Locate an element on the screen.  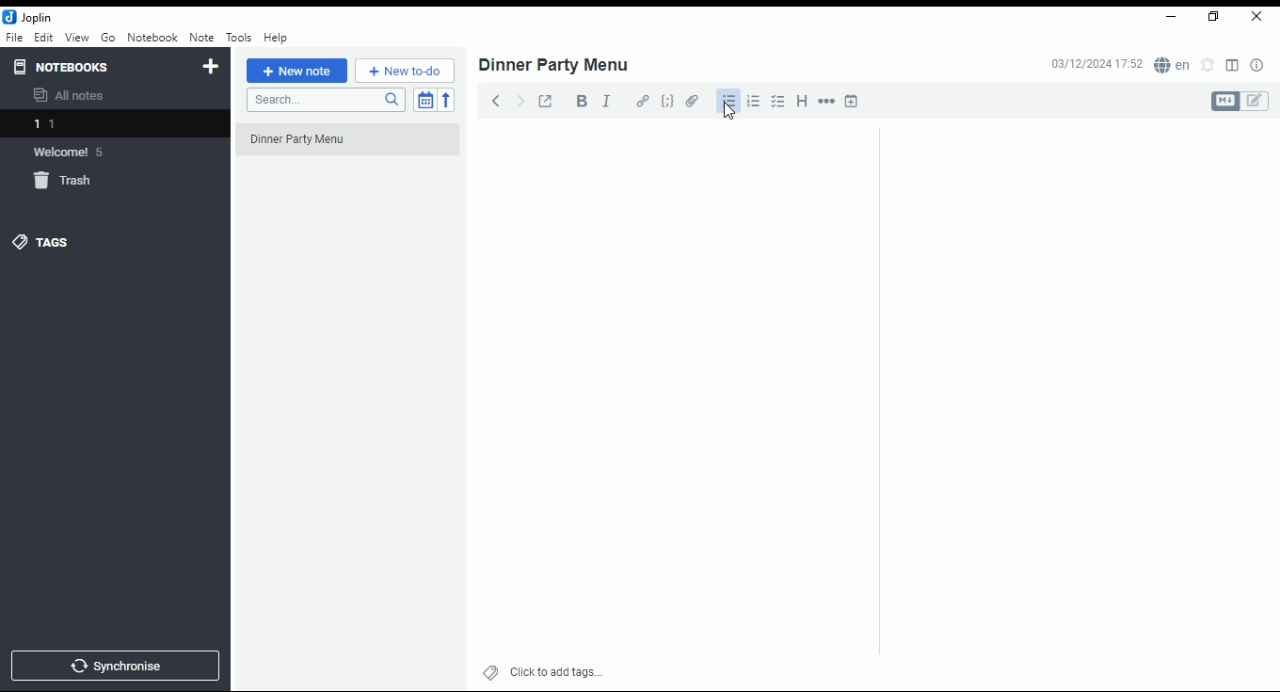
forward is located at coordinates (519, 98).